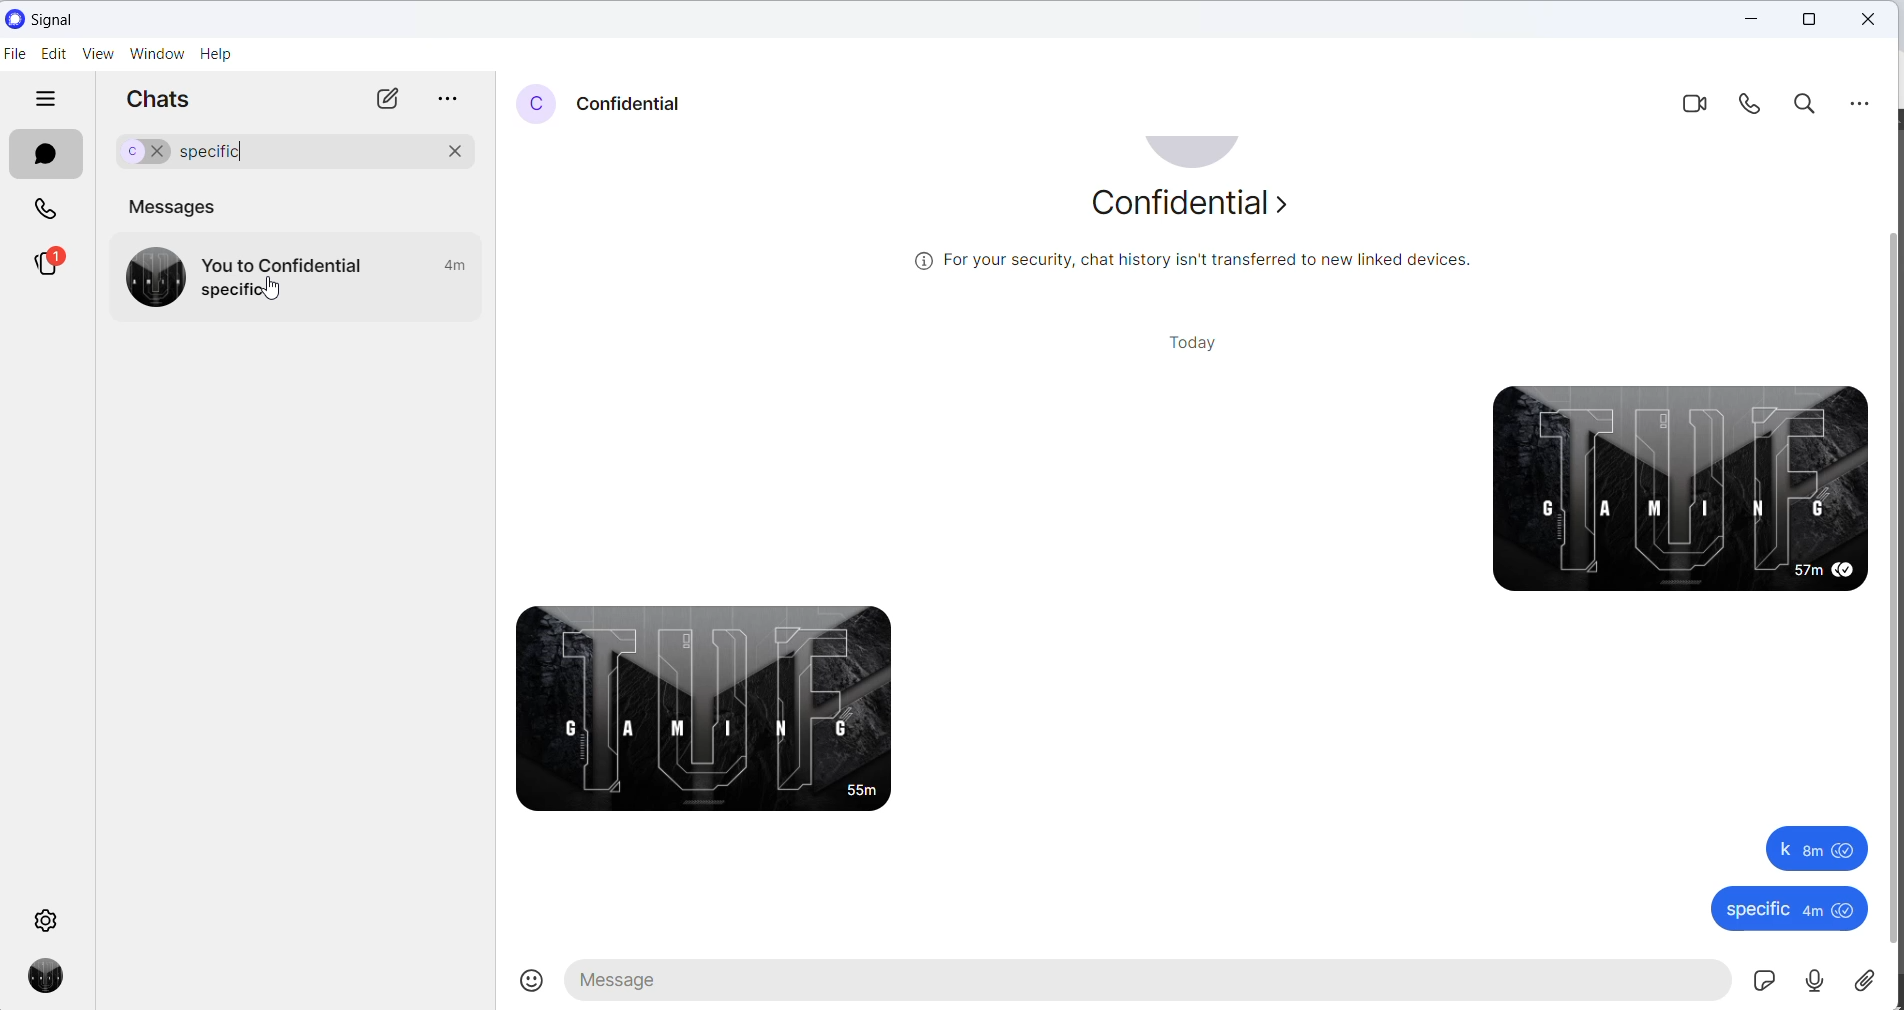  What do you see at coordinates (1198, 154) in the screenshot?
I see `profile picture` at bounding box center [1198, 154].